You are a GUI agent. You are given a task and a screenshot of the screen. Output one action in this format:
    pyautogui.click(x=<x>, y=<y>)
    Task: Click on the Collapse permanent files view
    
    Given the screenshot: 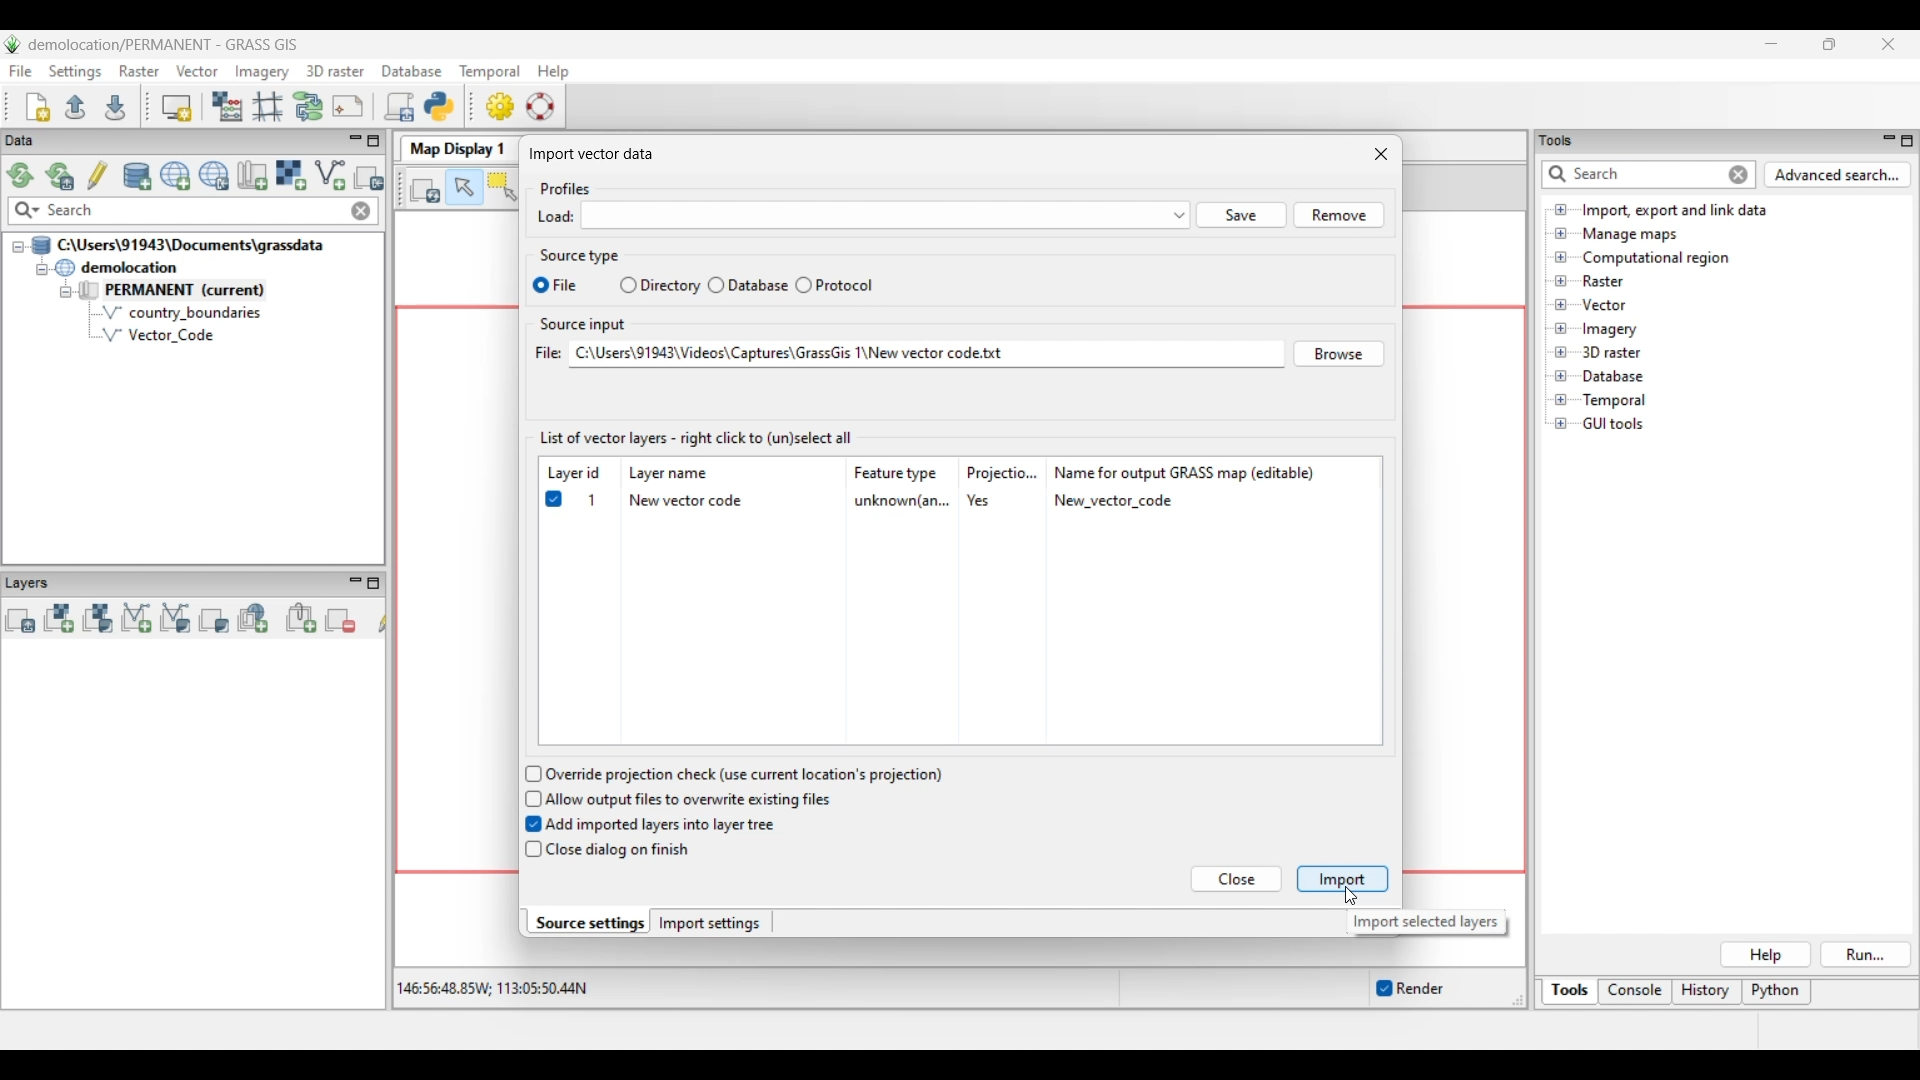 What is the action you would take?
    pyautogui.click(x=66, y=292)
    